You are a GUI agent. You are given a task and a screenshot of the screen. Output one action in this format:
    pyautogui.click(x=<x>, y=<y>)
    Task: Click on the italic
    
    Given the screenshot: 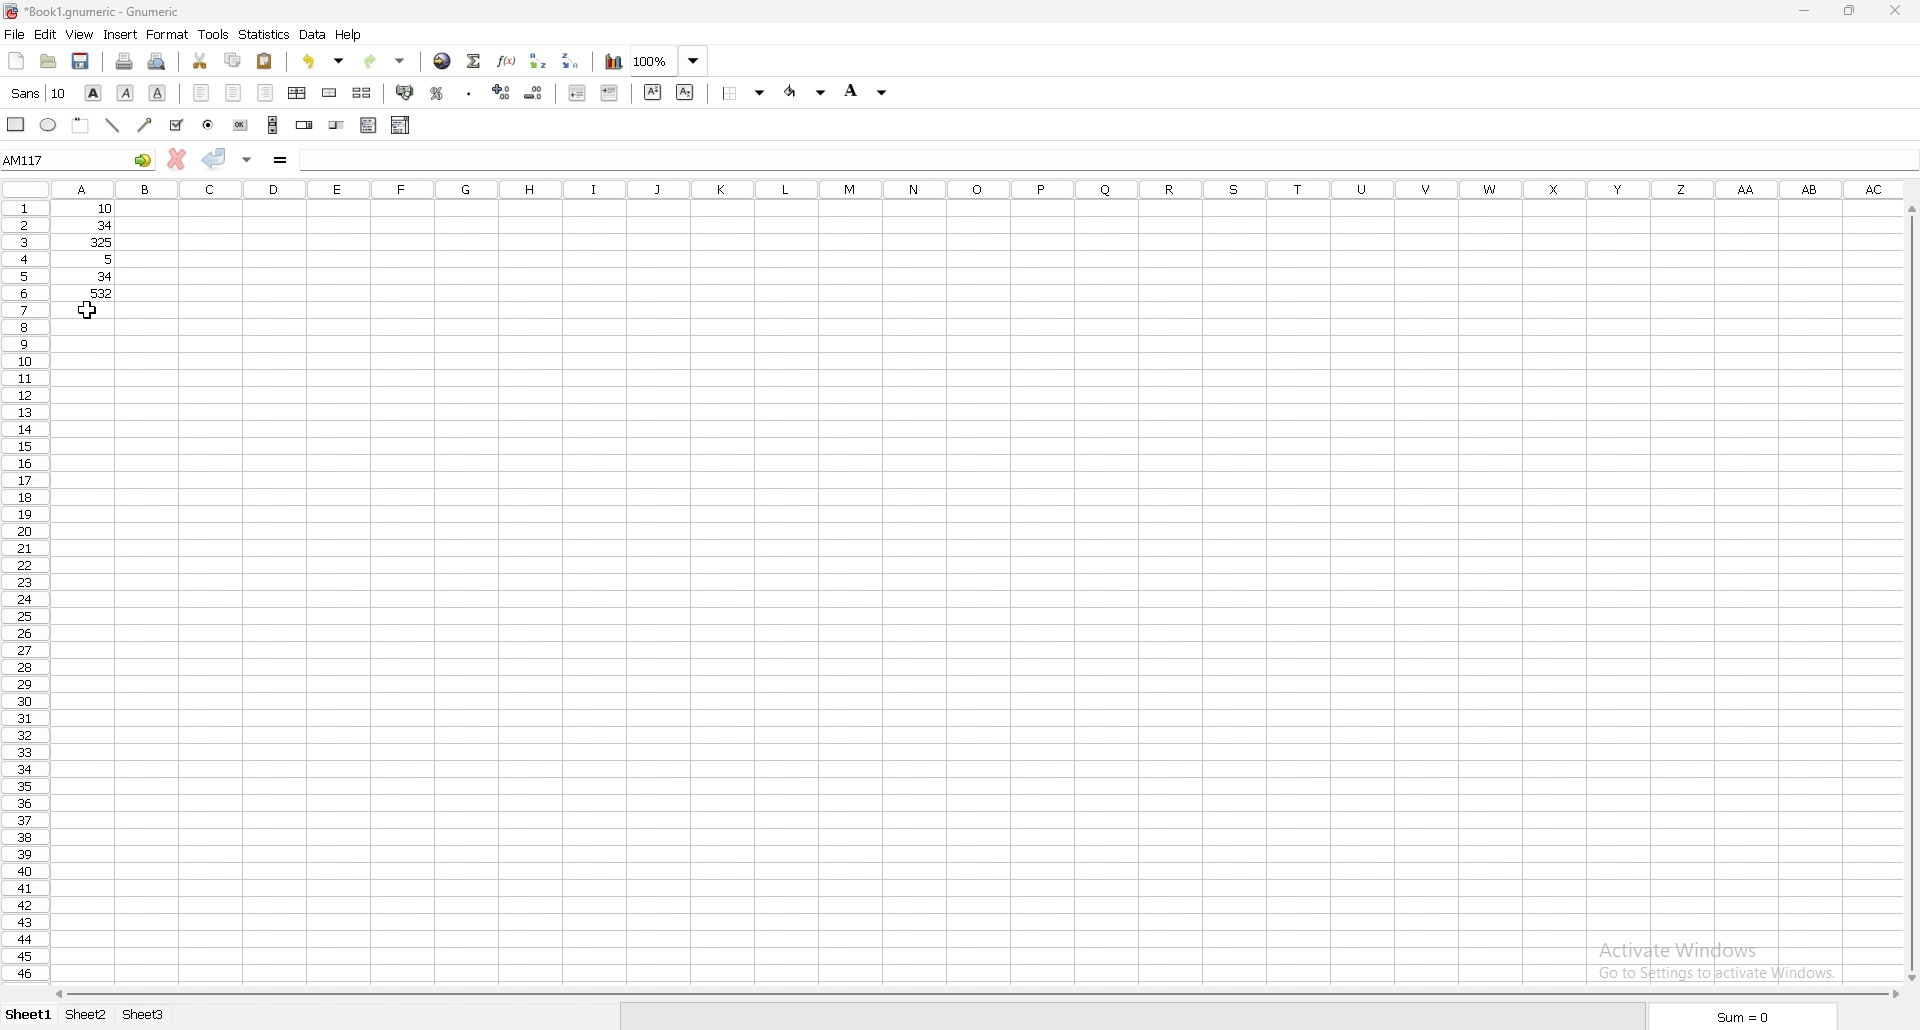 What is the action you would take?
    pyautogui.click(x=126, y=92)
    